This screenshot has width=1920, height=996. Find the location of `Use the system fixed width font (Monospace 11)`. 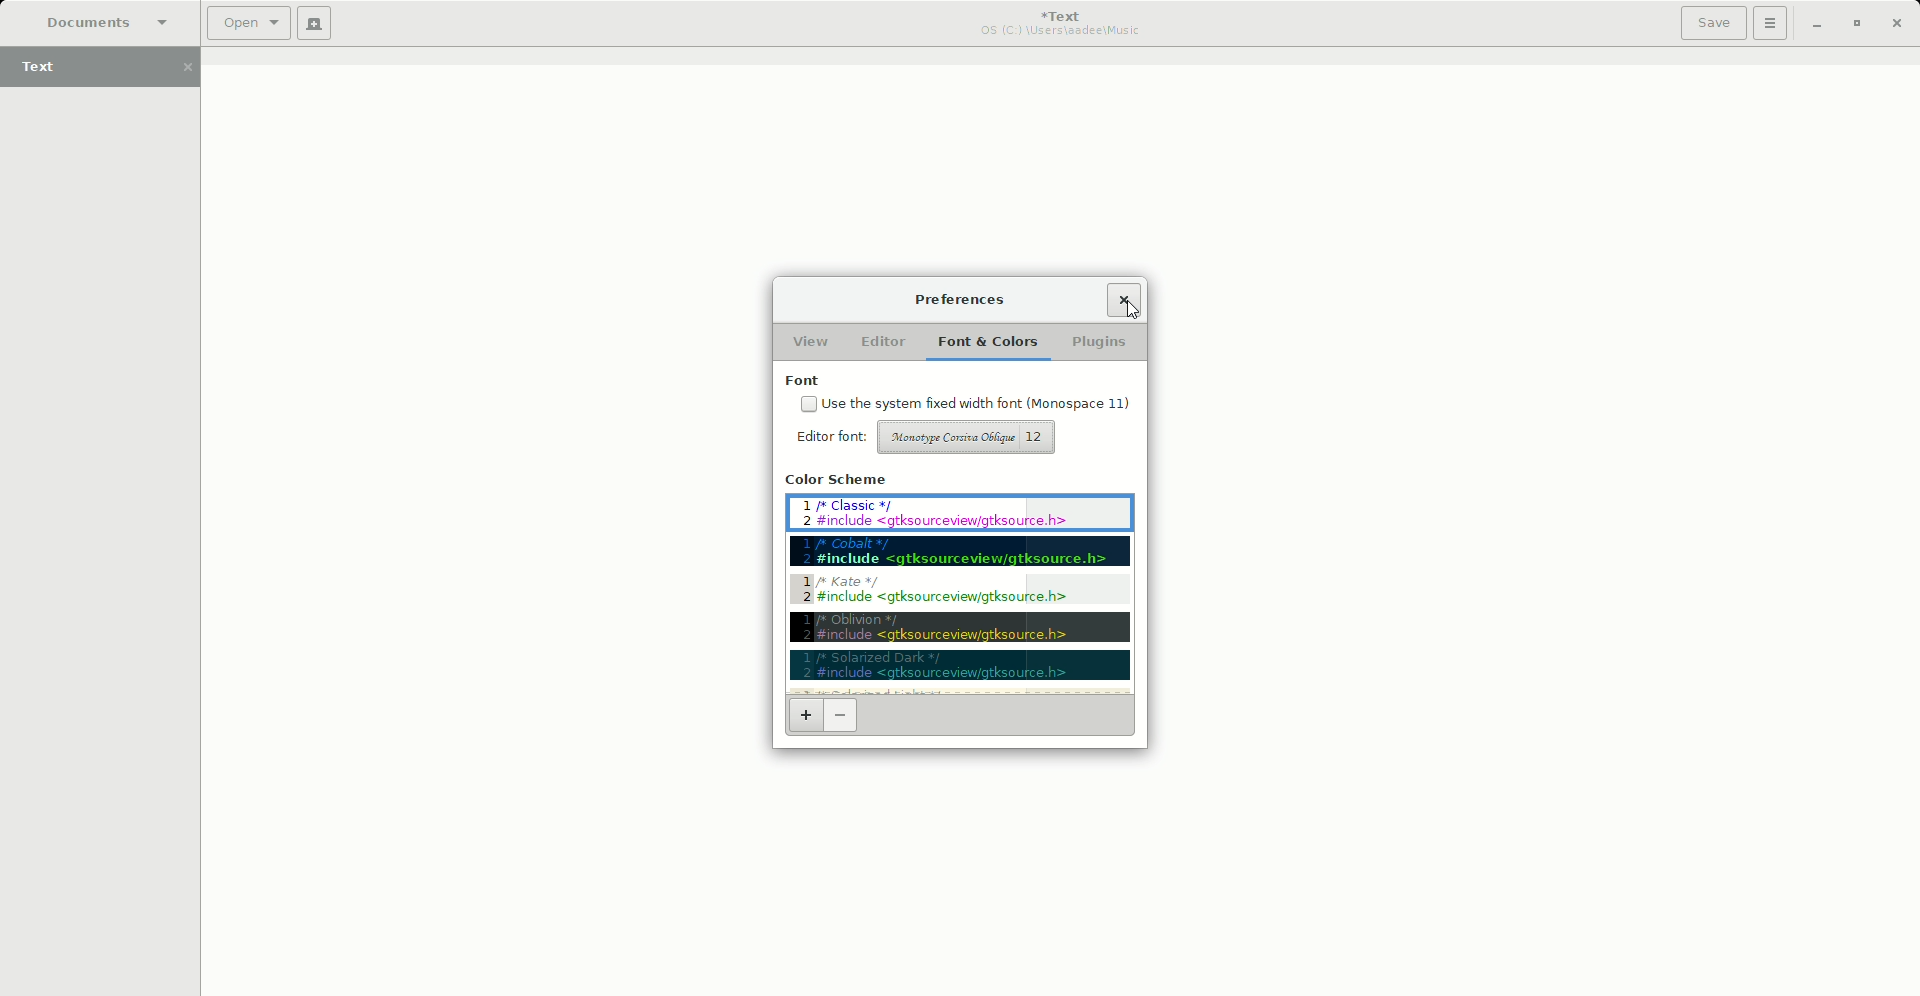

Use the system fixed width font (Monospace 11) is located at coordinates (965, 403).